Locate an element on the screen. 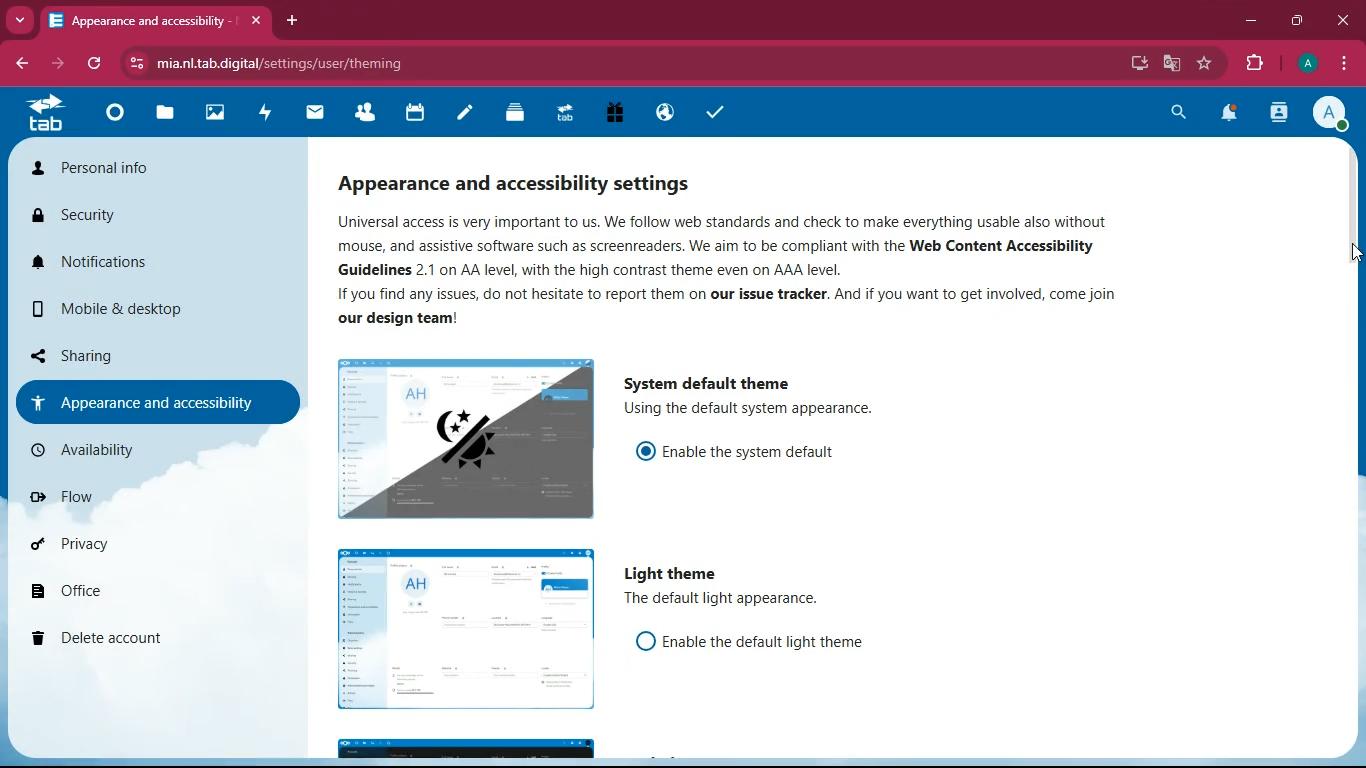  files is located at coordinates (167, 115).